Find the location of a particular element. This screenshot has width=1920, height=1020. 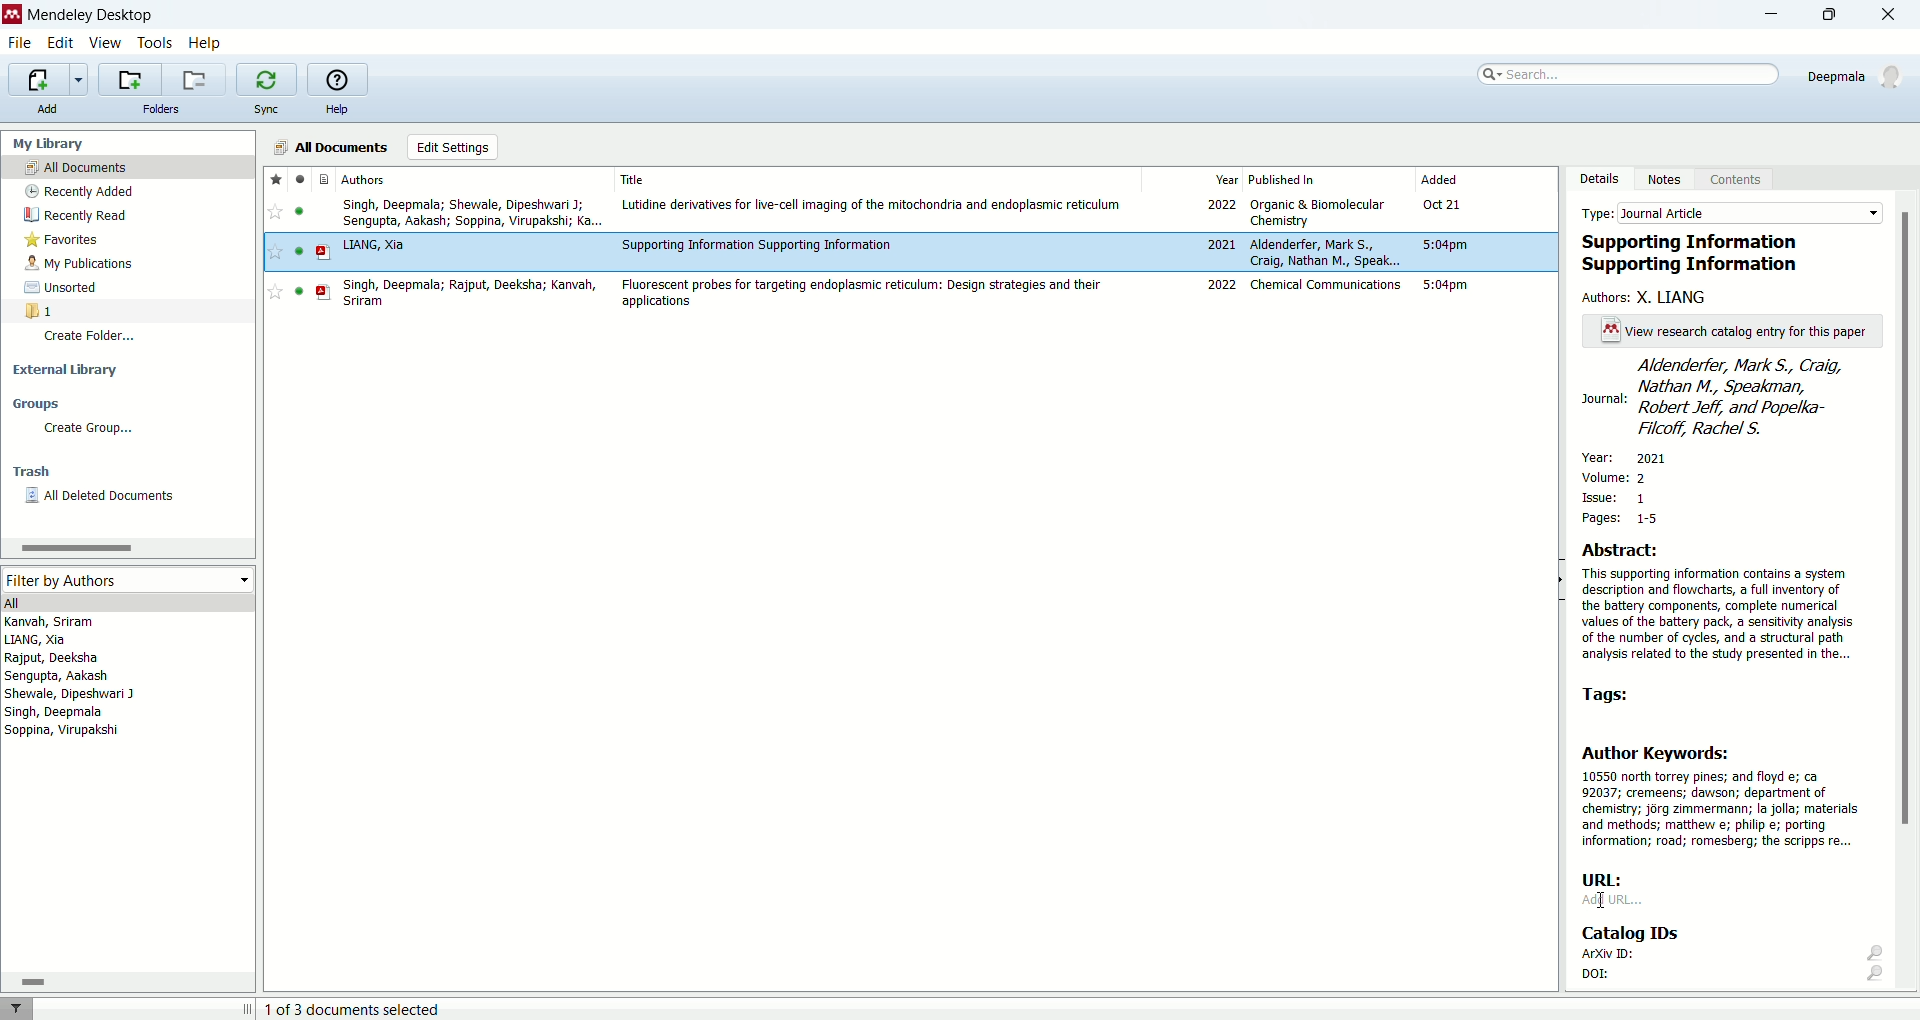

rajput, deeksha is located at coordinates (53, 658).